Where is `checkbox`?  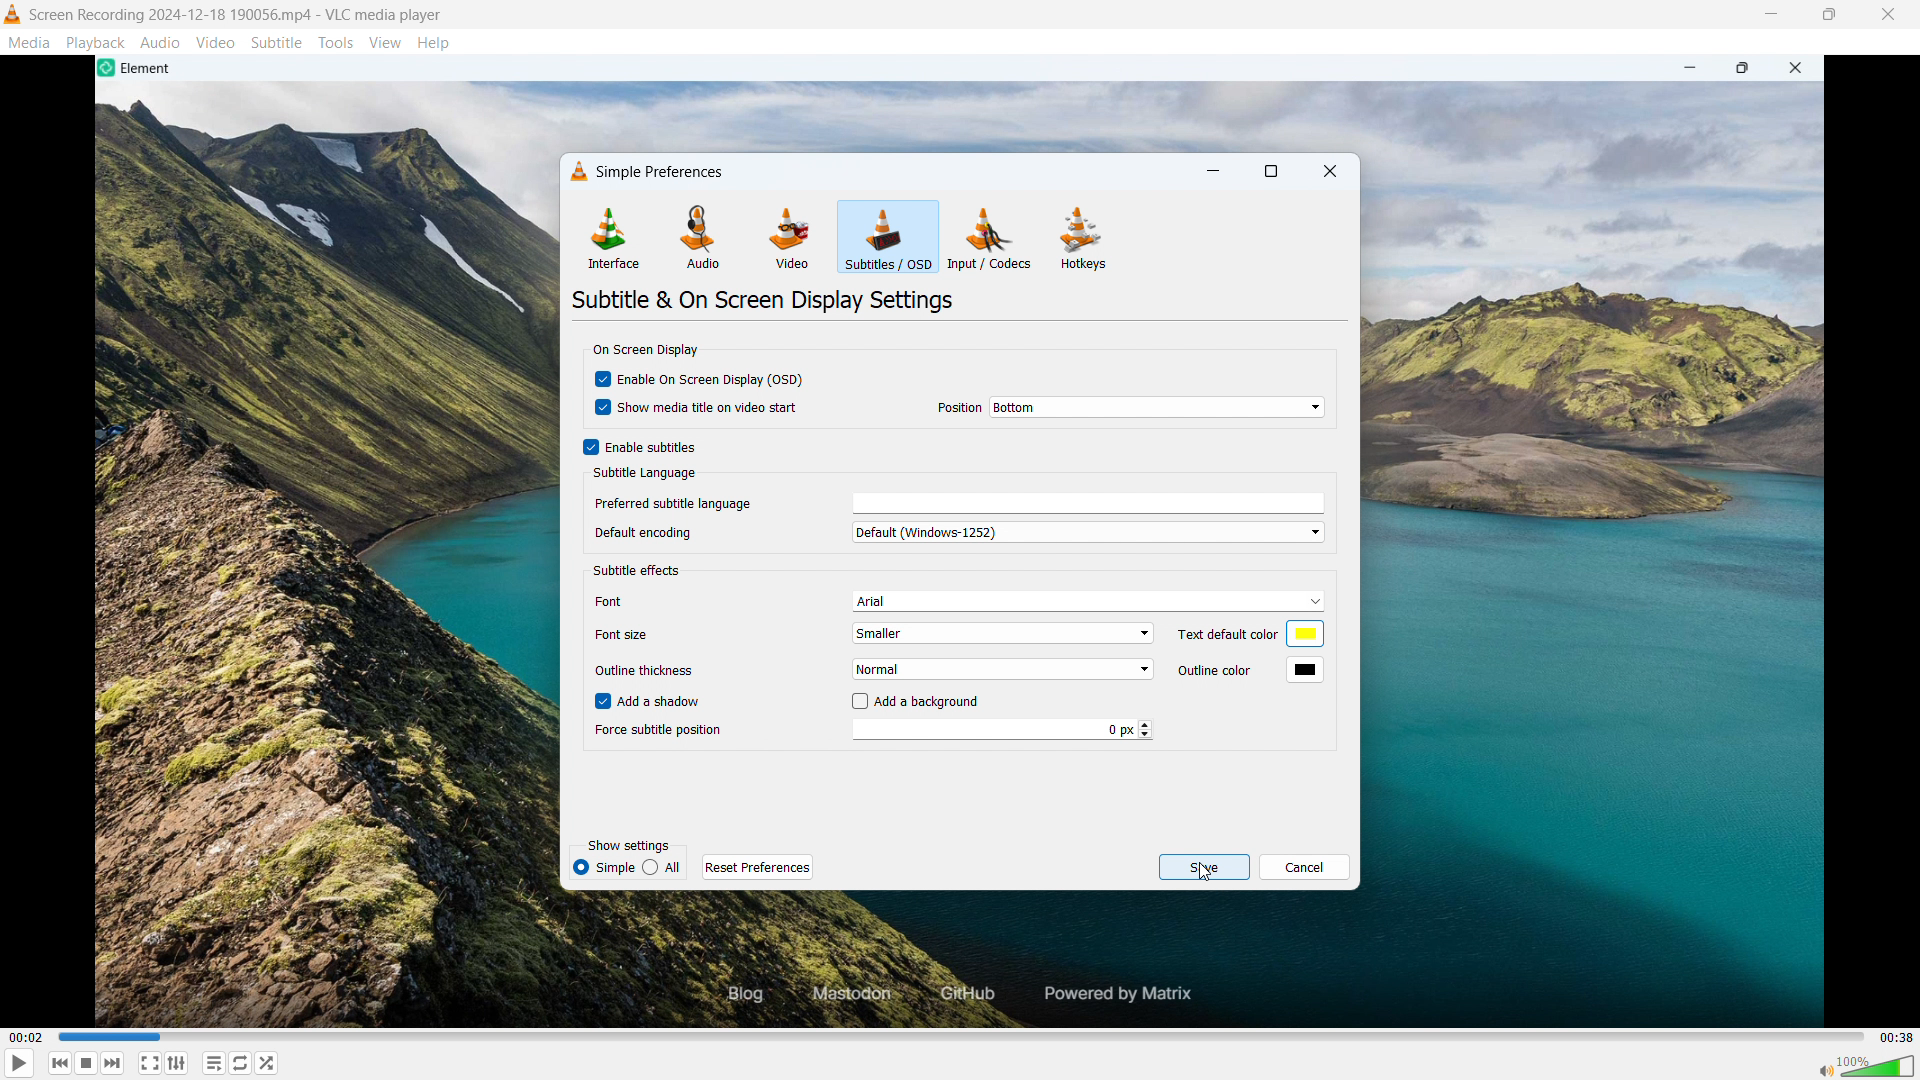 checkbox is located at coordinates (604, 409).